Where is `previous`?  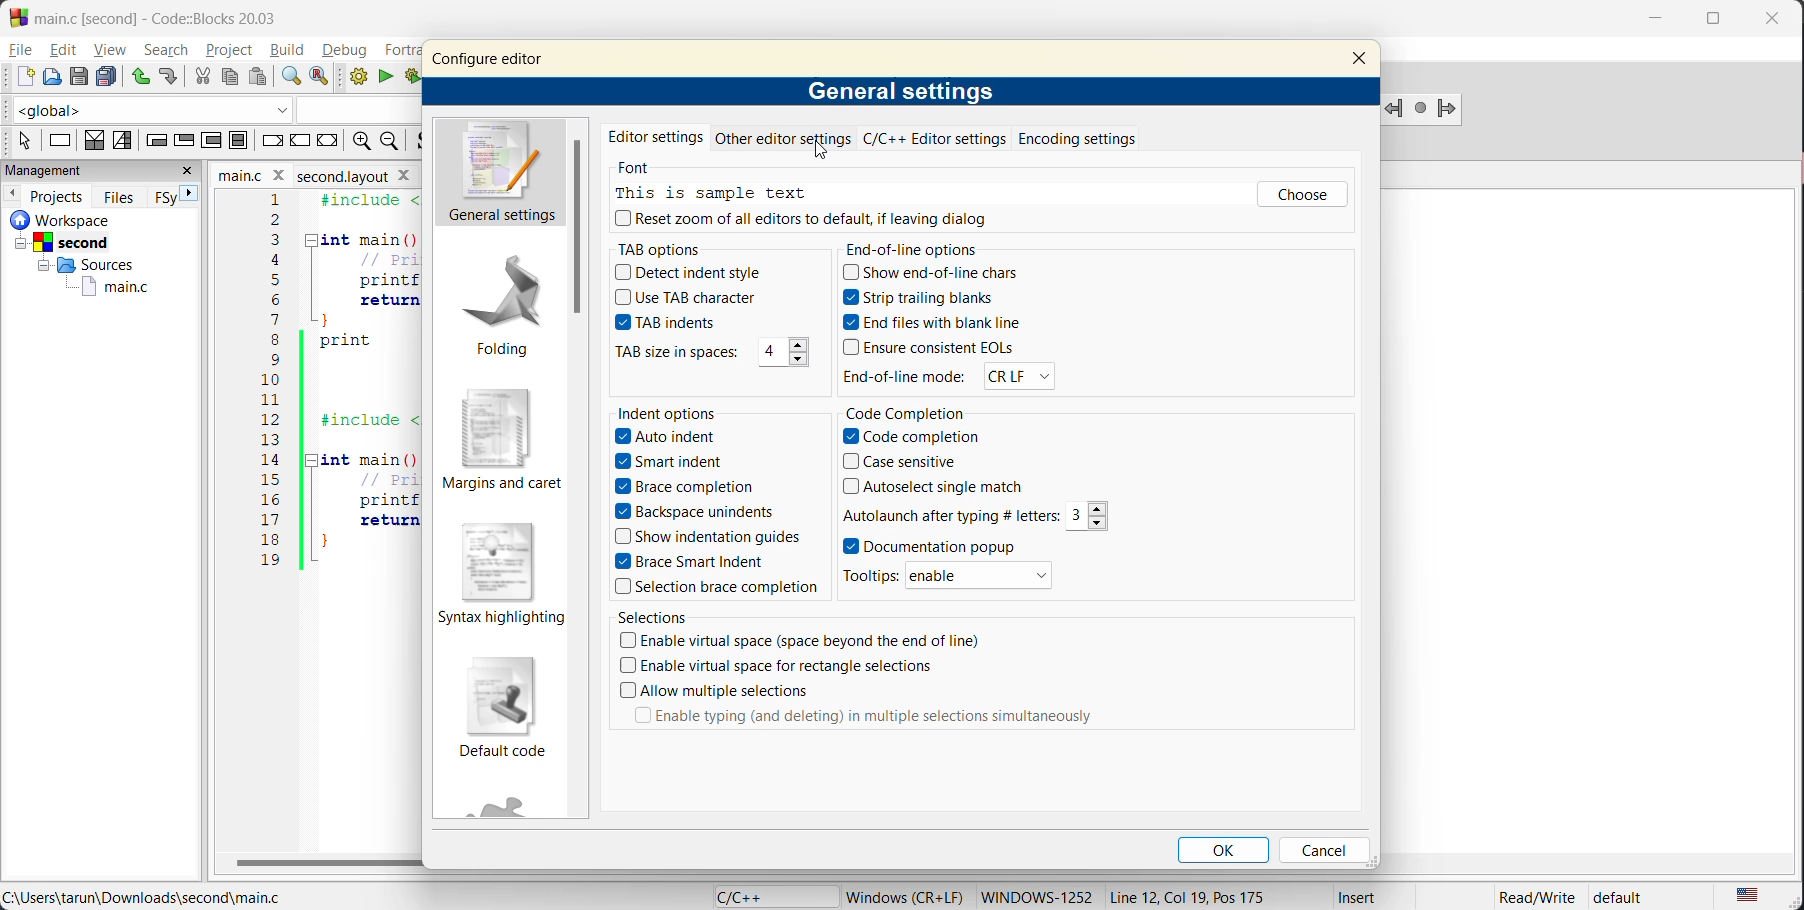
previous is located at coordinates (14, 195).